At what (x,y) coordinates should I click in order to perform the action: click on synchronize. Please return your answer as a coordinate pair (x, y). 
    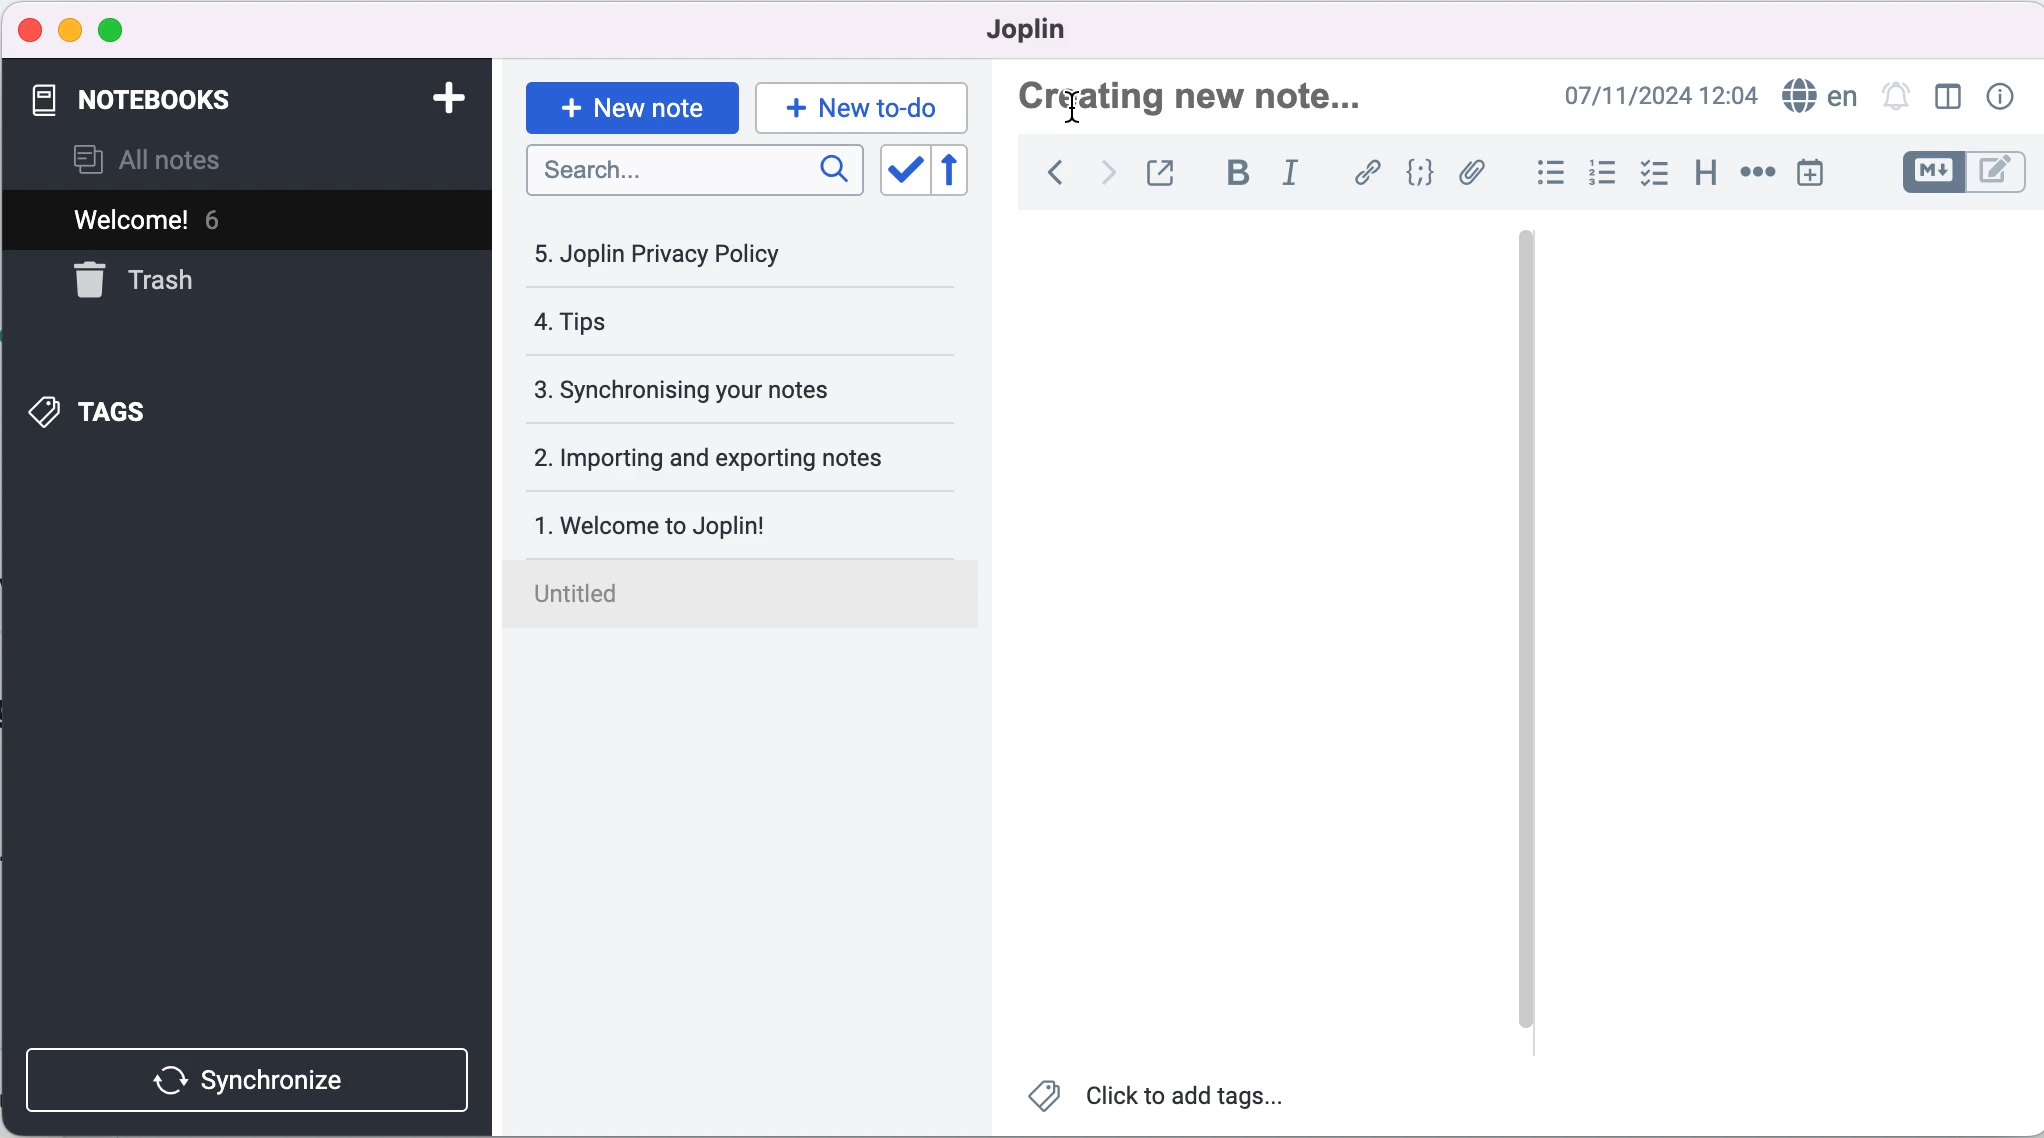
    Looking at the image, I should click on (245, 1069).